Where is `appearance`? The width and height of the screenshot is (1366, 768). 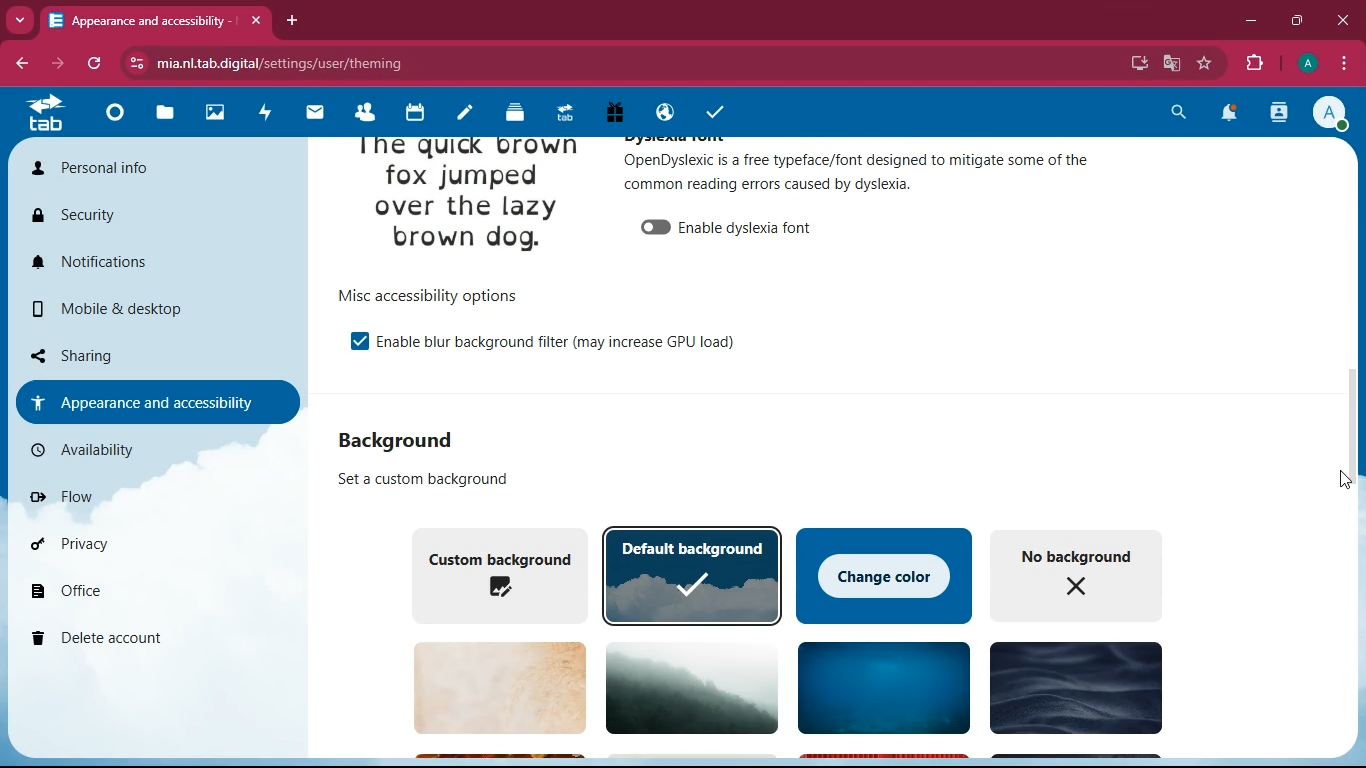 appearance is located at coordinates (155, 401).